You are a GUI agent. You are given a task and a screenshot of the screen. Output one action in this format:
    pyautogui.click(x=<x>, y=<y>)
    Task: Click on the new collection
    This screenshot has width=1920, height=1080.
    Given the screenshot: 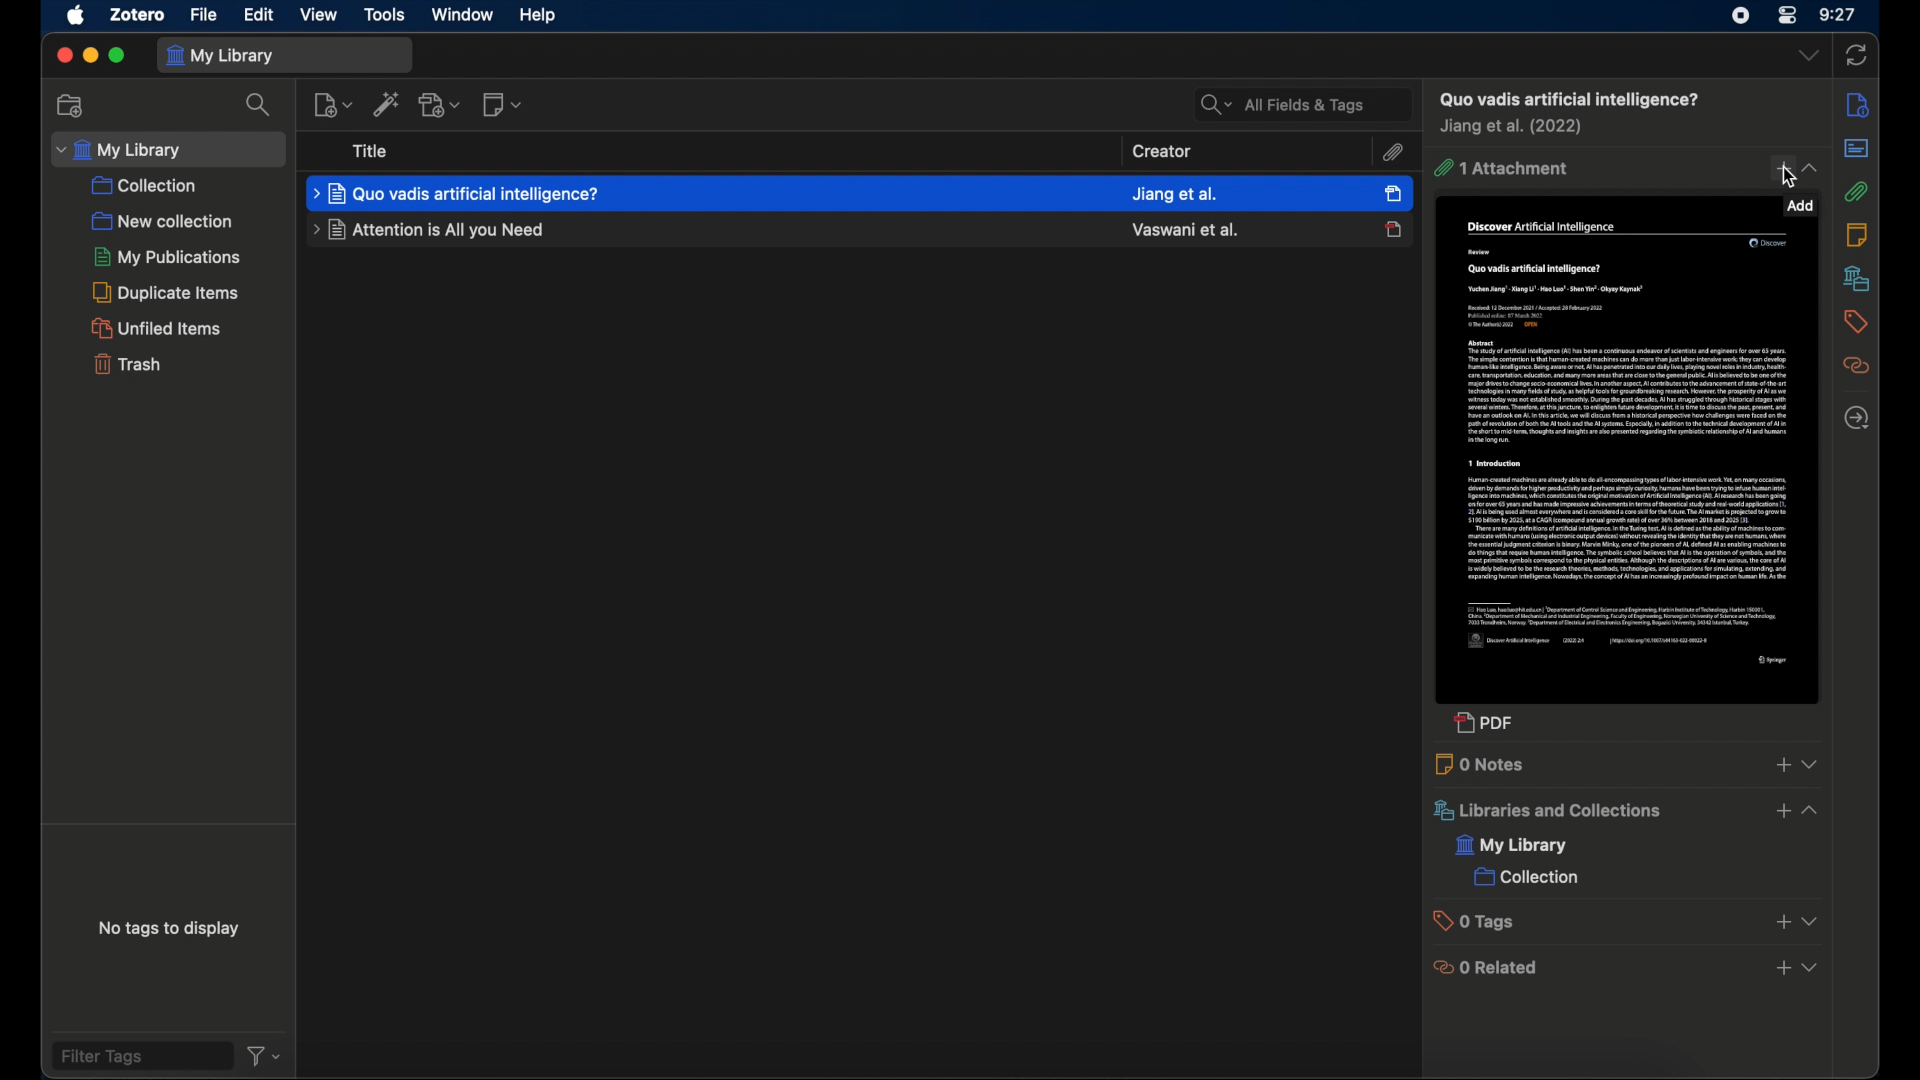 What is the action you would take?
    pyautogui.click(x=163, y=220)
    